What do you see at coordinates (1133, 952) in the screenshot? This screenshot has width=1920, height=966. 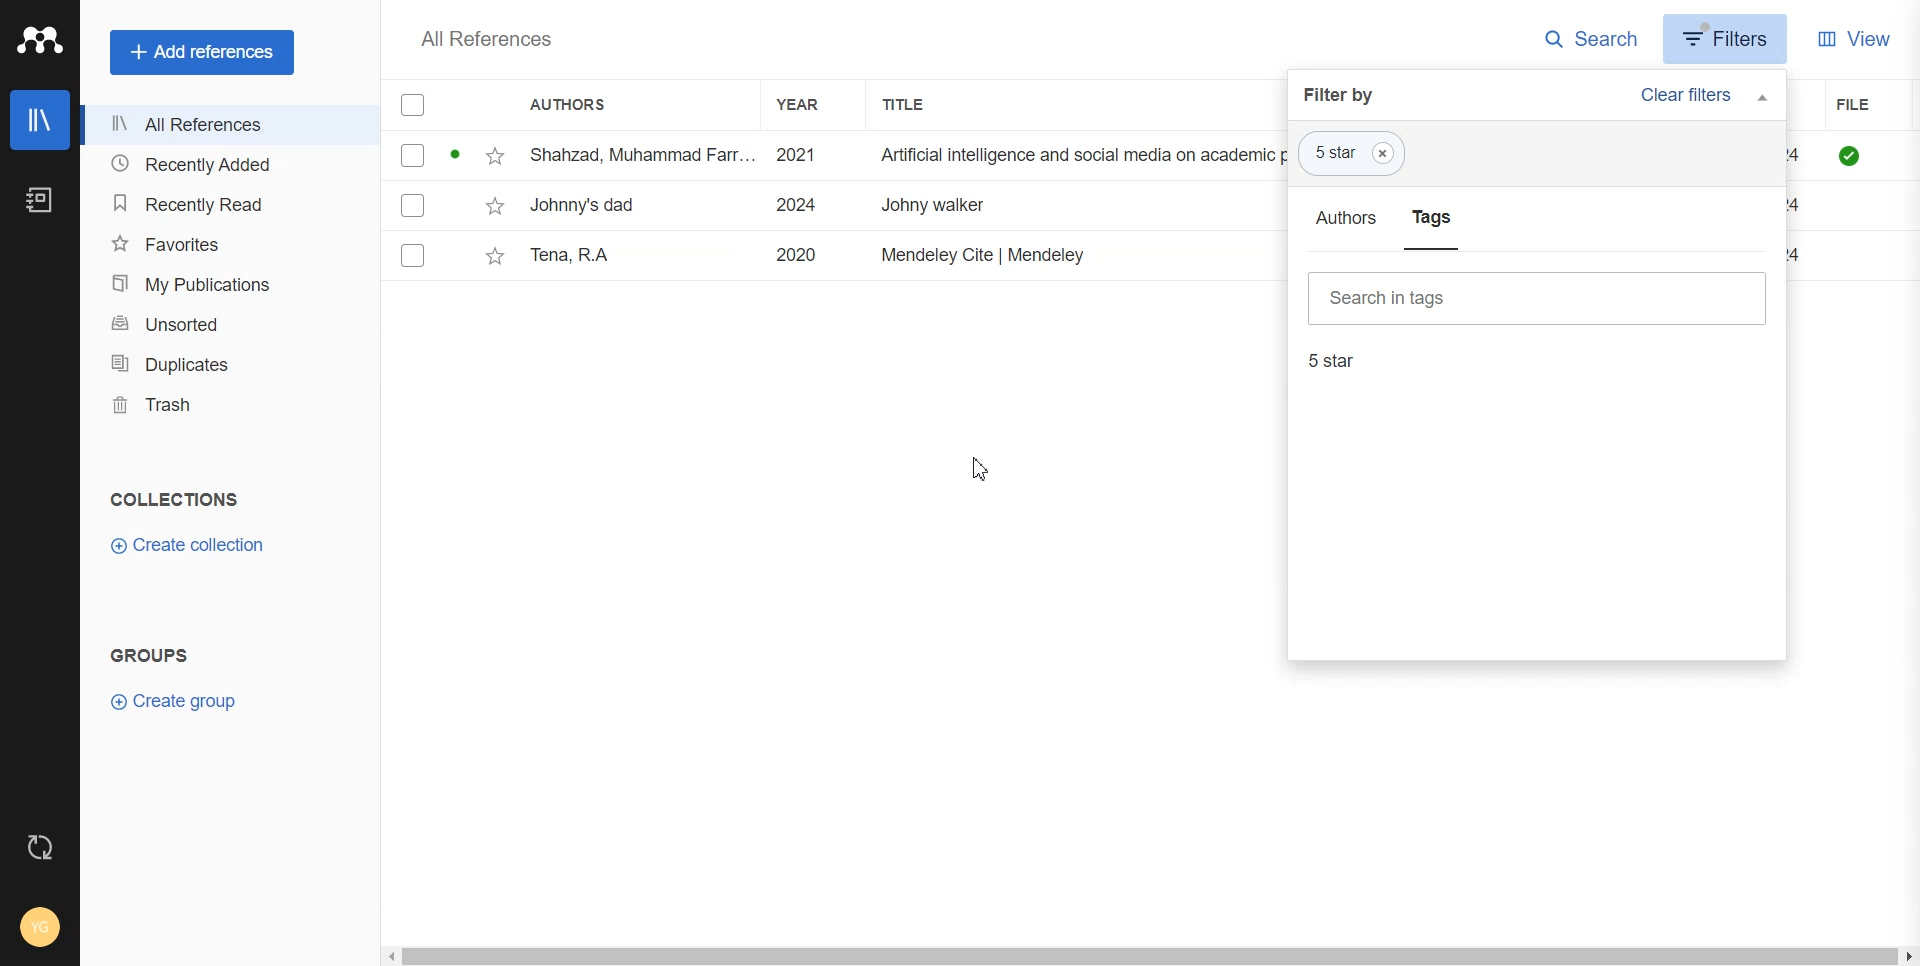 I see `Horizontal scroll bar` at bounding box center [1133, 952].